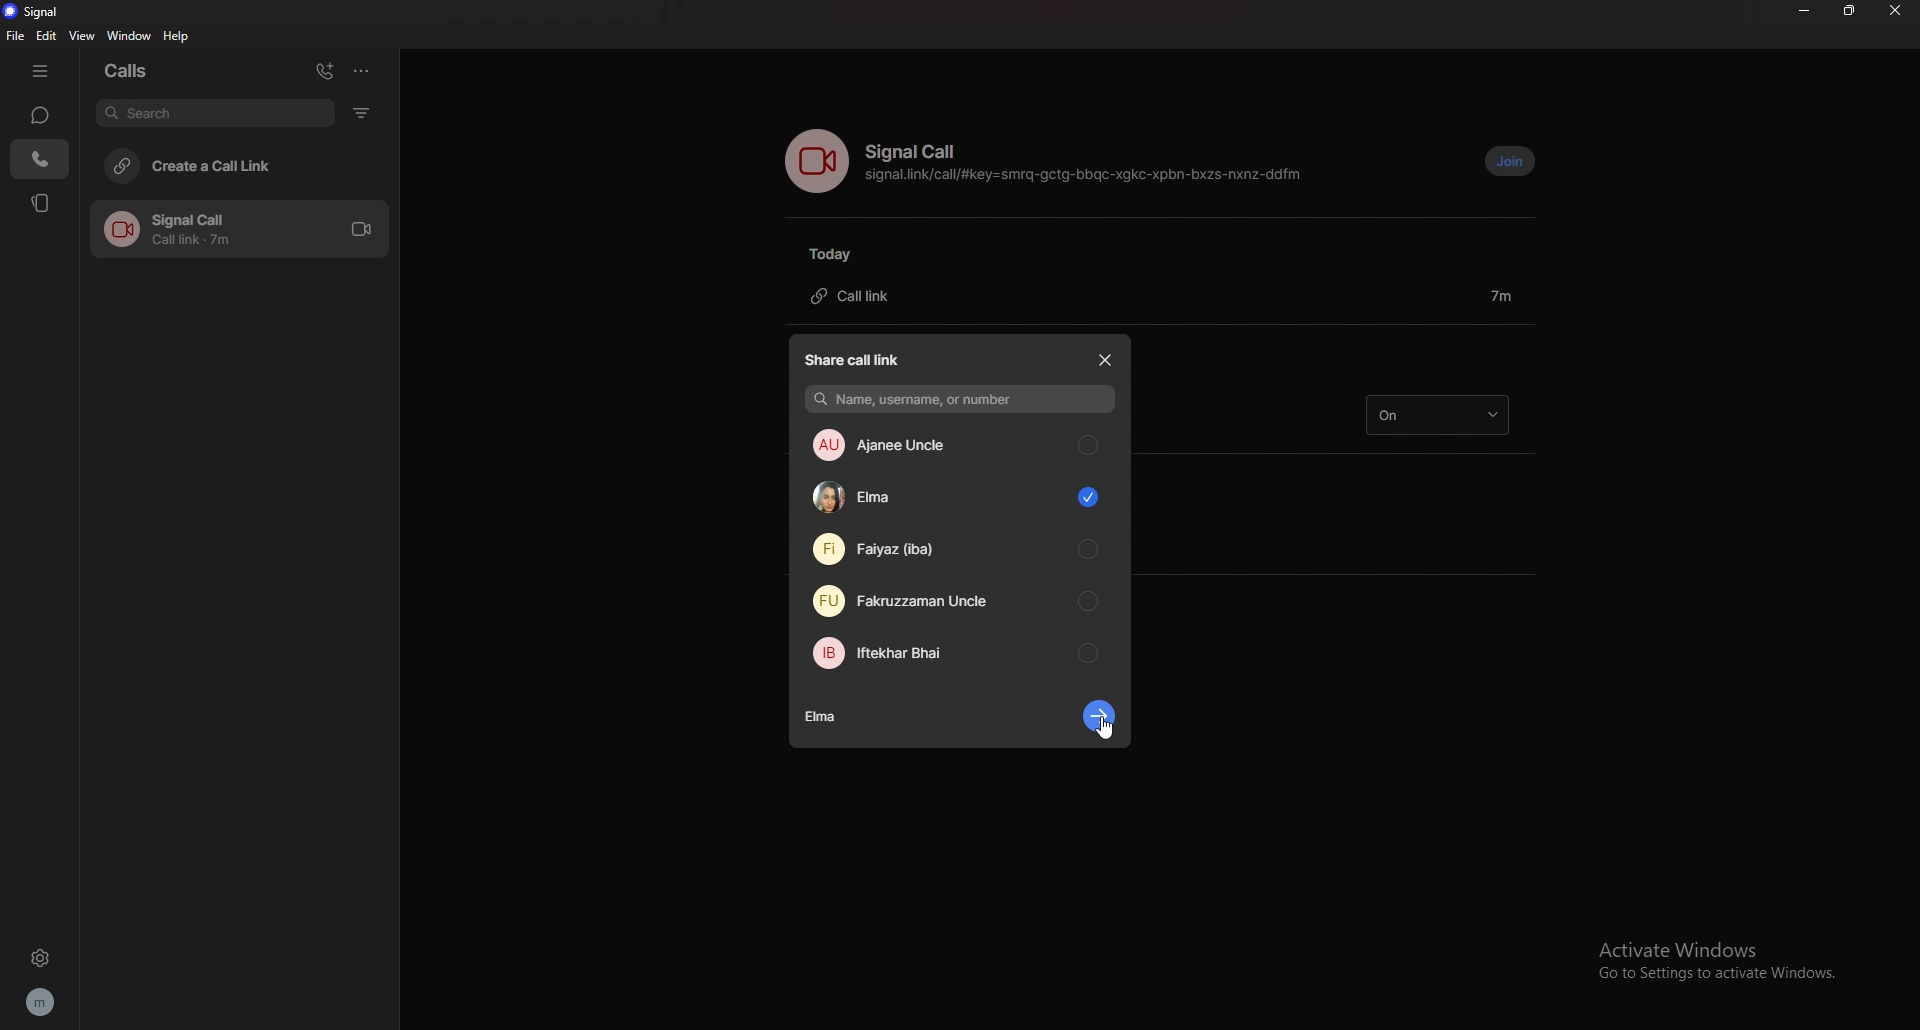  I want to click on contact name, so click(828, 715).